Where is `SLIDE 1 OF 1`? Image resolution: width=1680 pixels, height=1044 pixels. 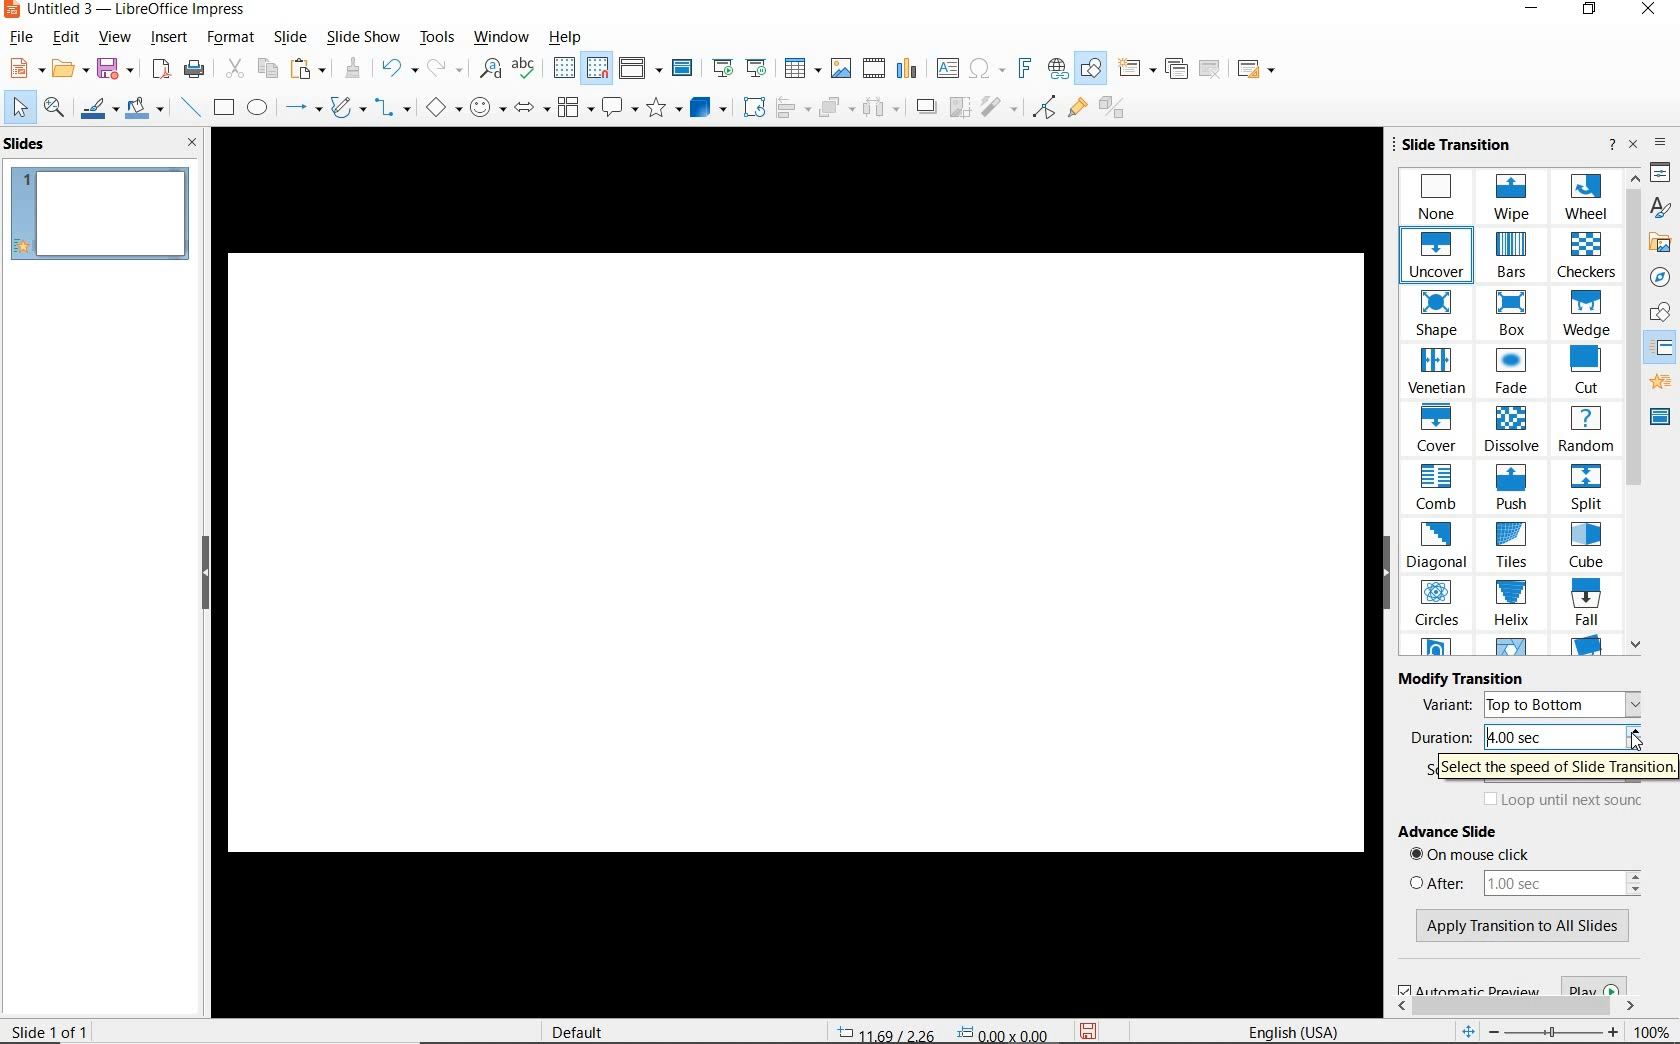
SLIDE 1 OF 1 is located at coordinates (51, 1031).